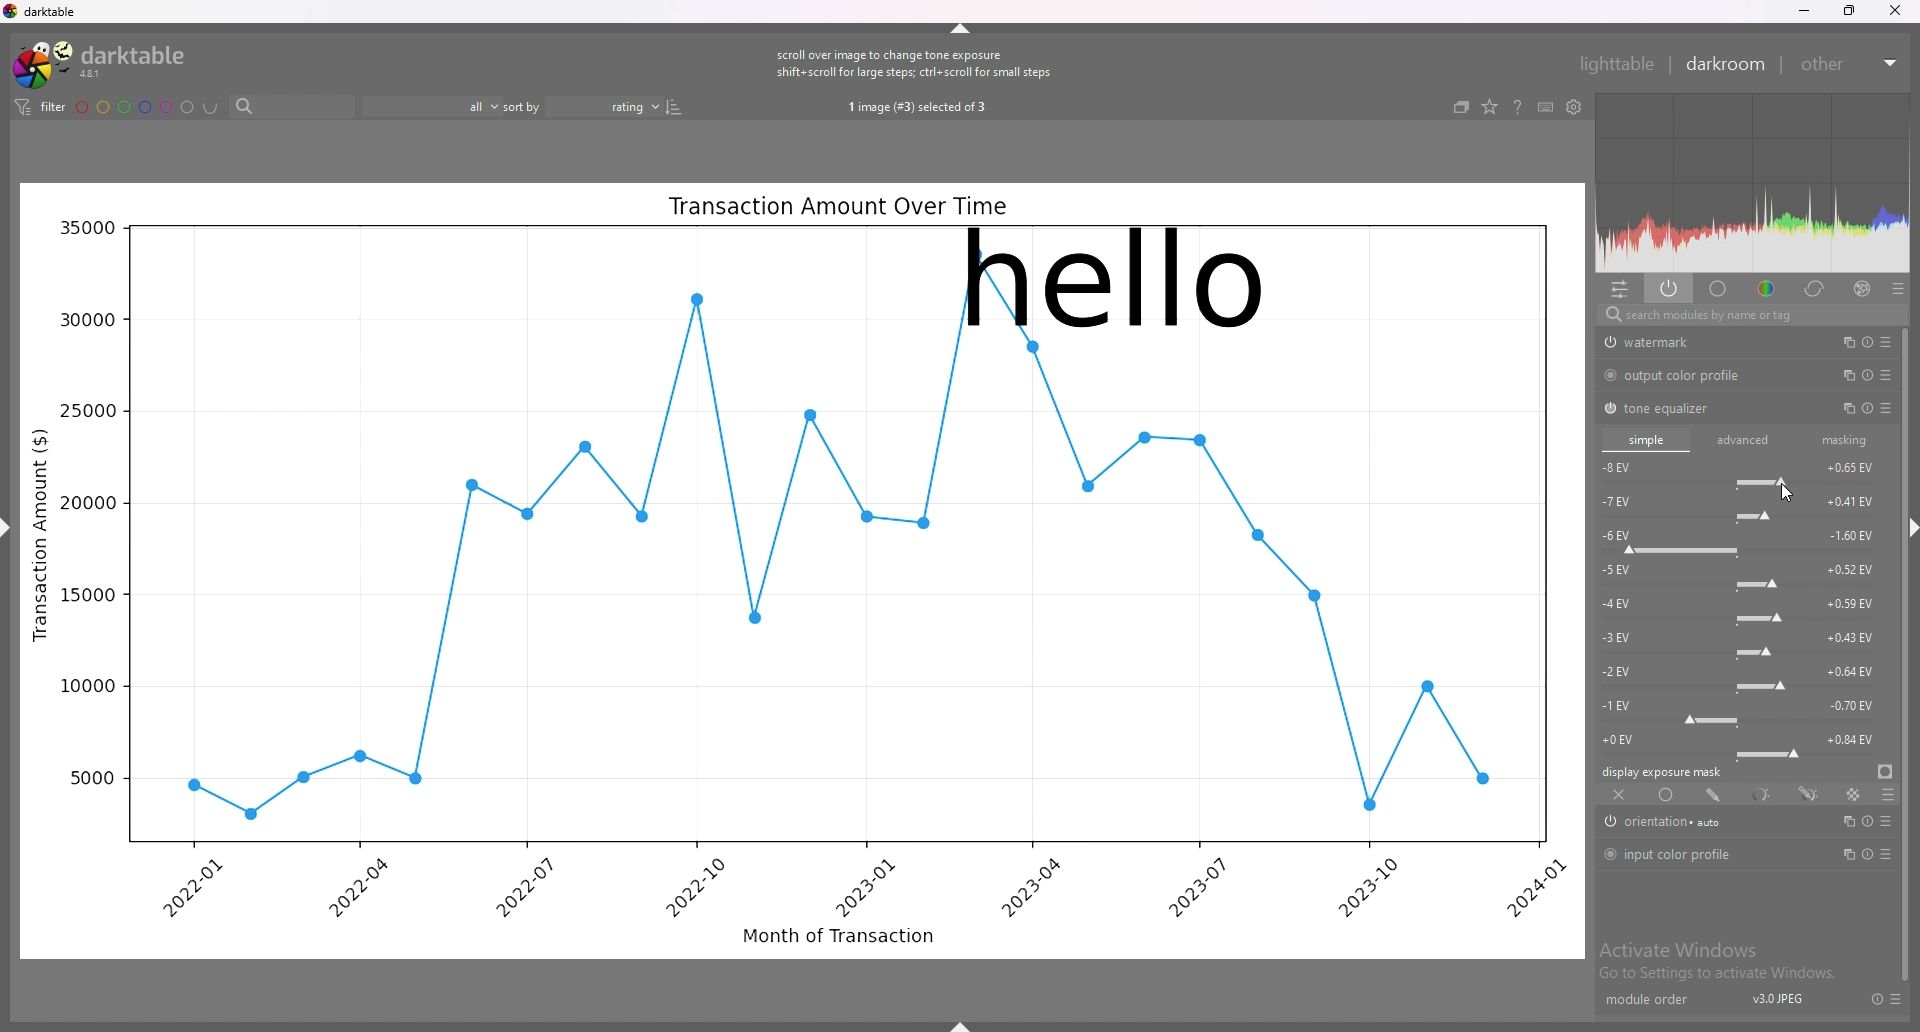 The width and height of the screenshot is (1920, 1032). Describe the element at coordinates (1610, 854) in the screenshot. I see `switch off/on` at that location.